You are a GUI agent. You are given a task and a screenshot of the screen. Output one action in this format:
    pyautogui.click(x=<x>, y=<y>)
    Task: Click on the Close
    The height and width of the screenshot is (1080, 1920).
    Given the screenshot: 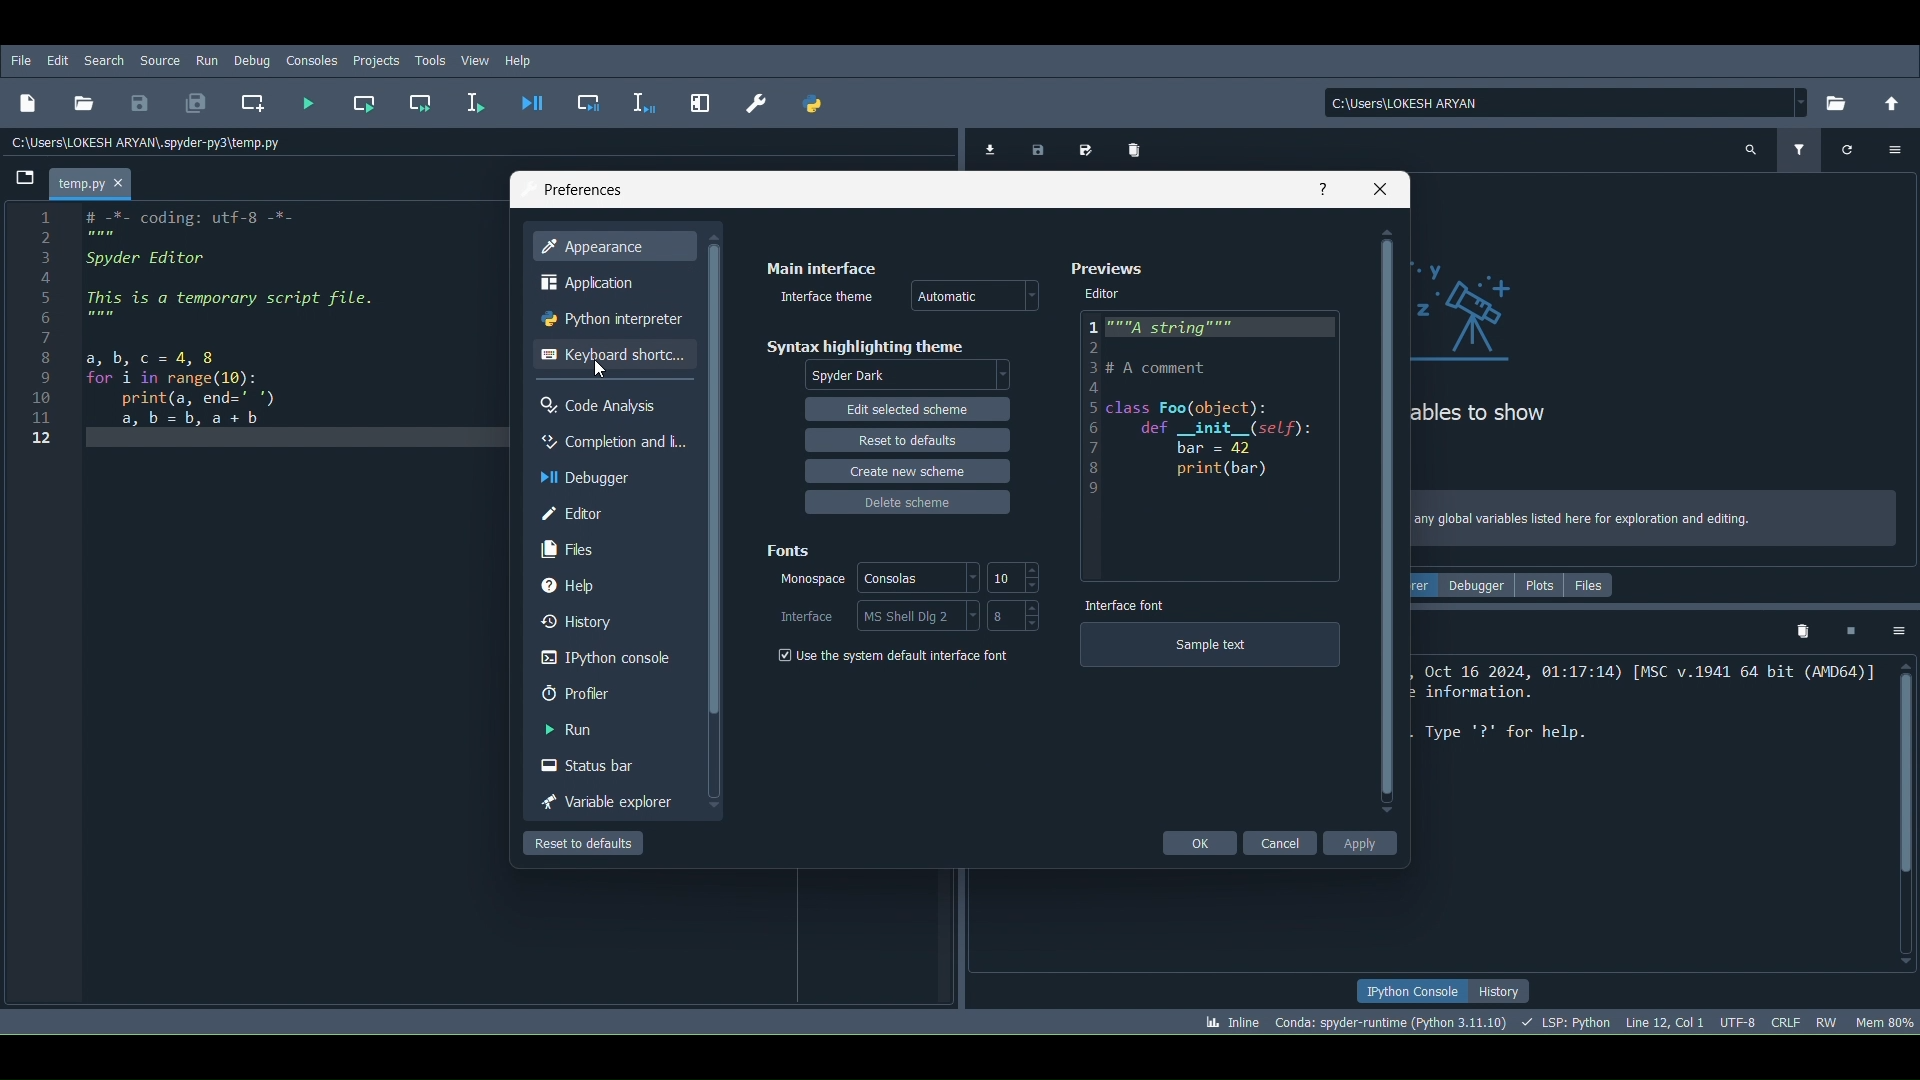 What is the action you would take?
    pyautogui.click(x=1380, y=186)
    